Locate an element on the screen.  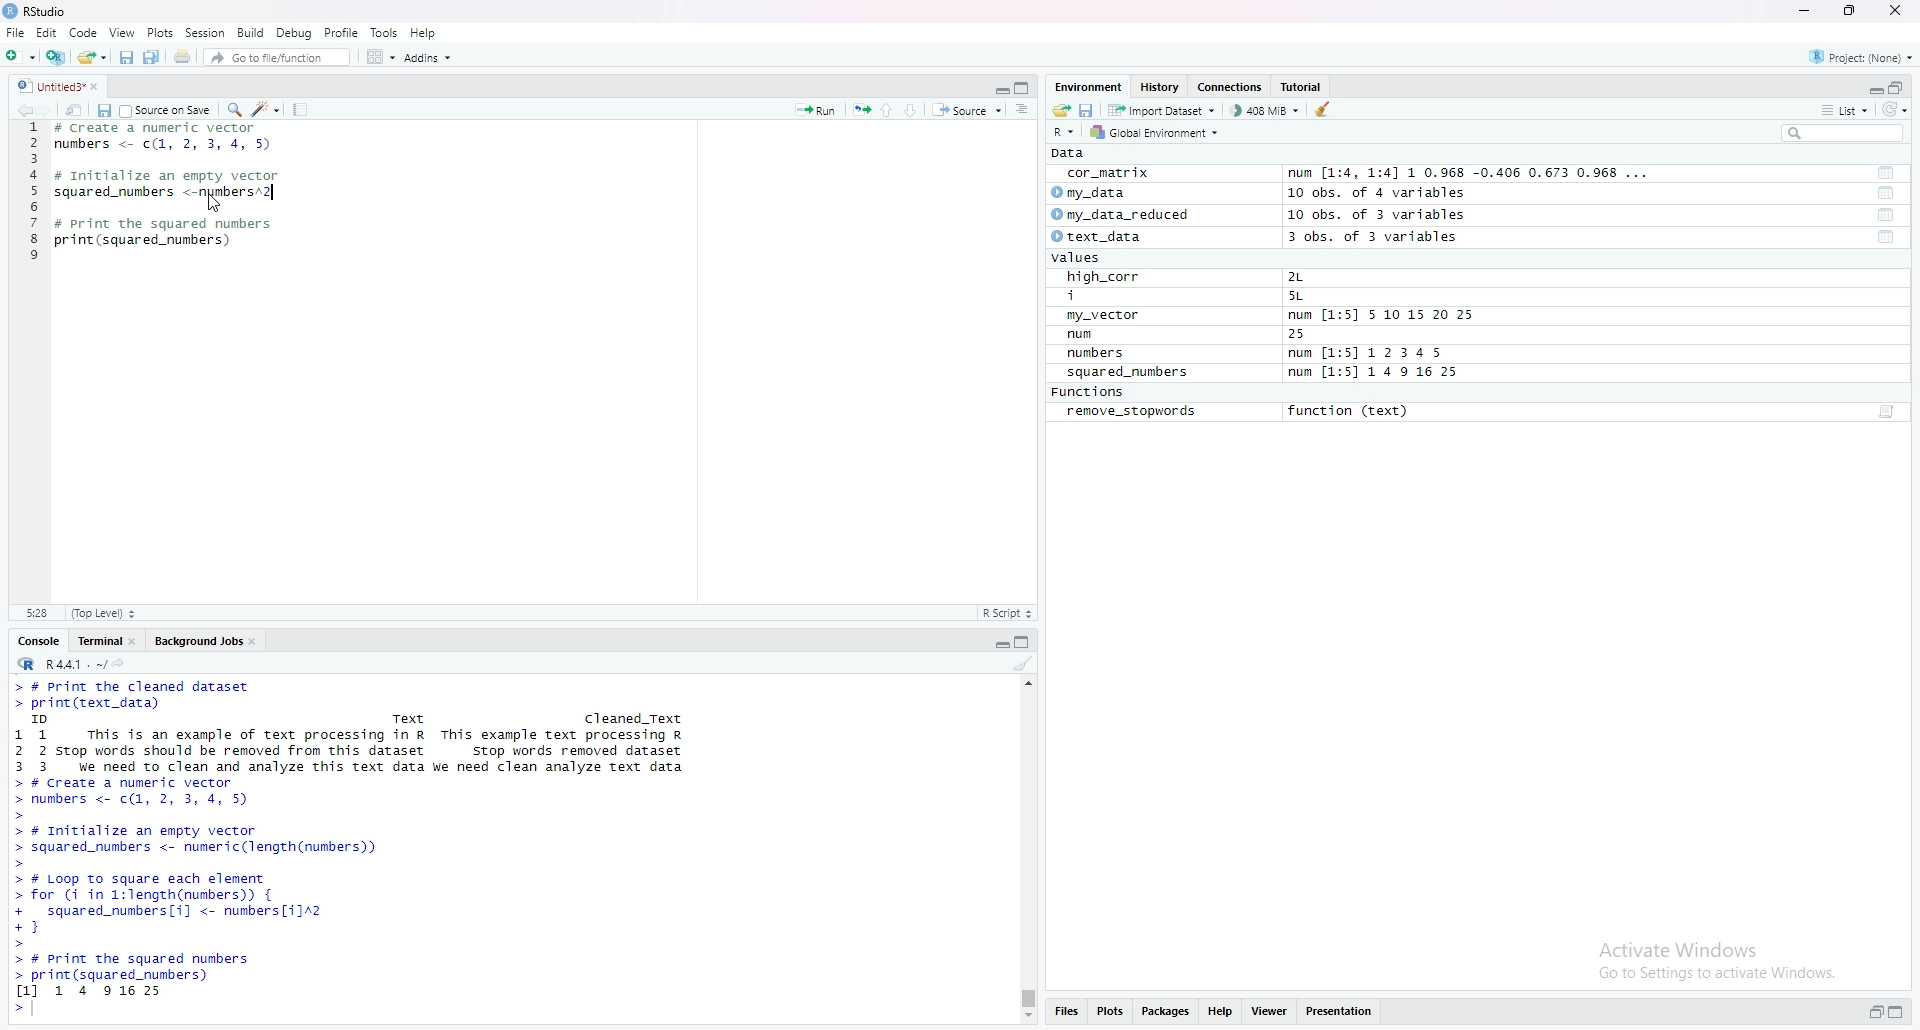
Project: (None) is located at coordinates (1863, 55).